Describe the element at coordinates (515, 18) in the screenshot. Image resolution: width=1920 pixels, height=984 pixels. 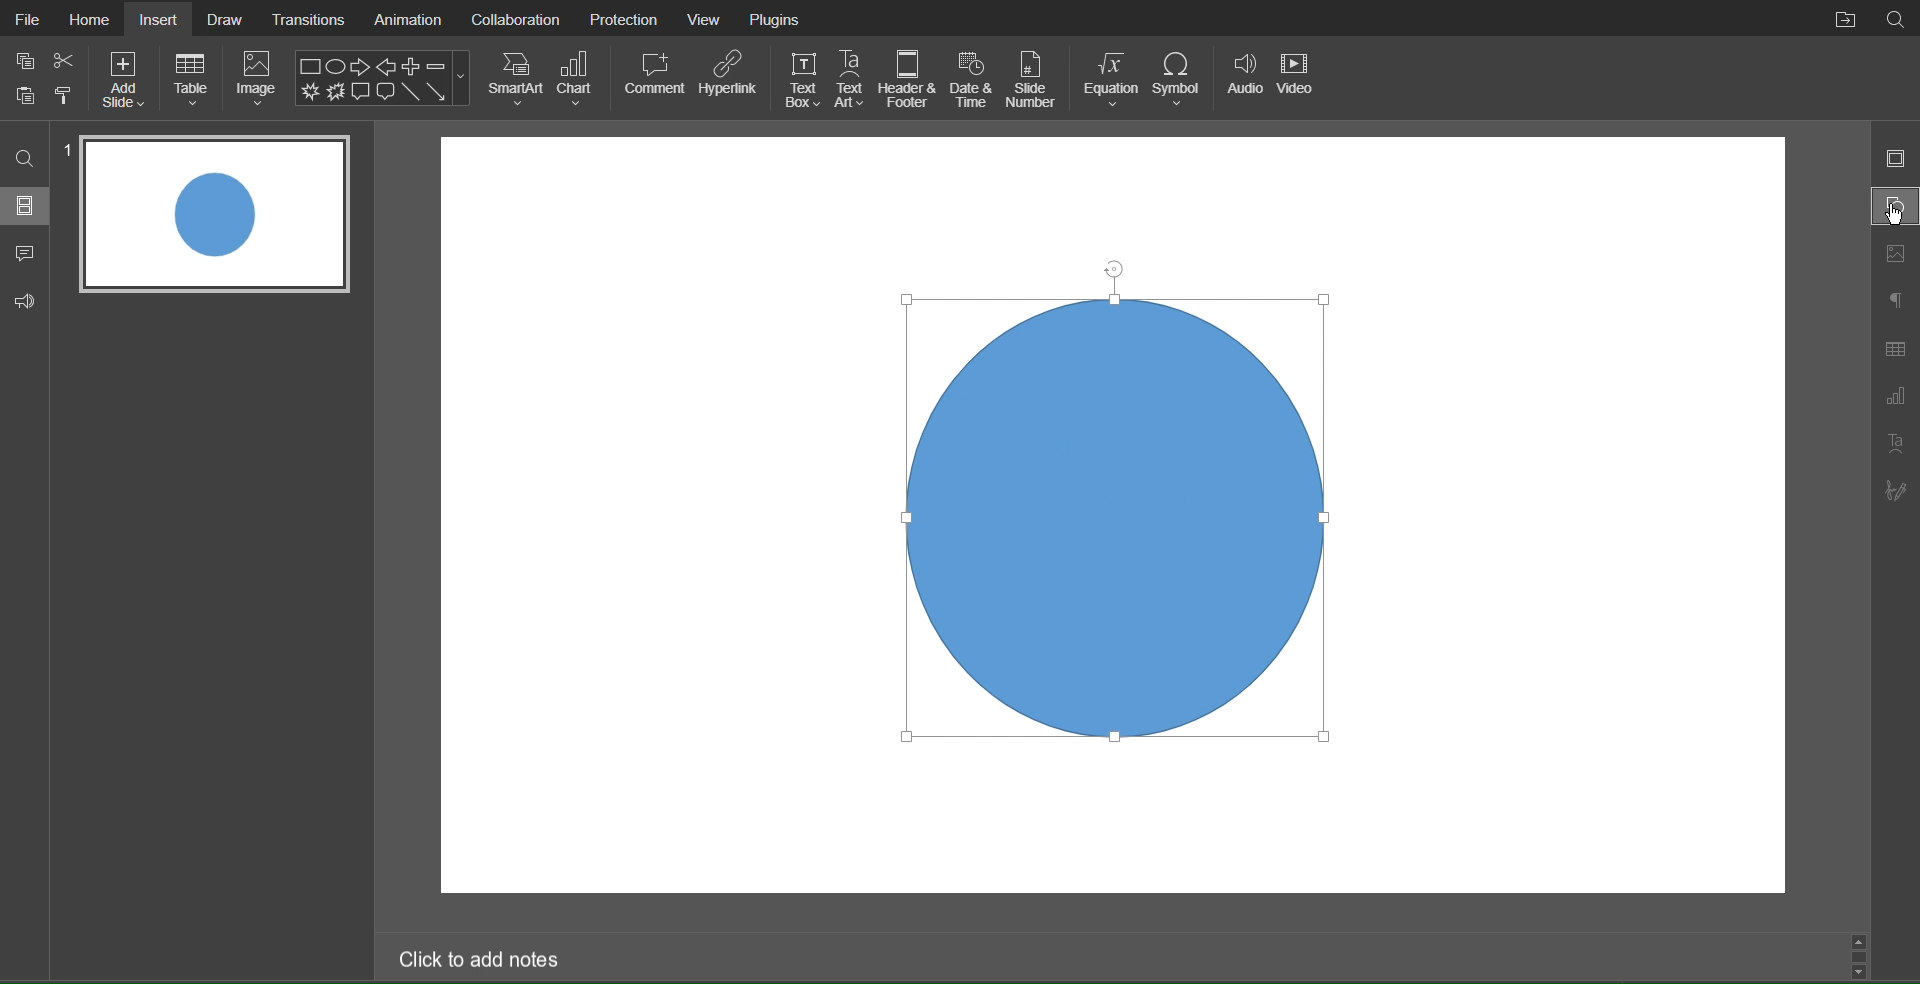
I see `Collaboration` at that location.